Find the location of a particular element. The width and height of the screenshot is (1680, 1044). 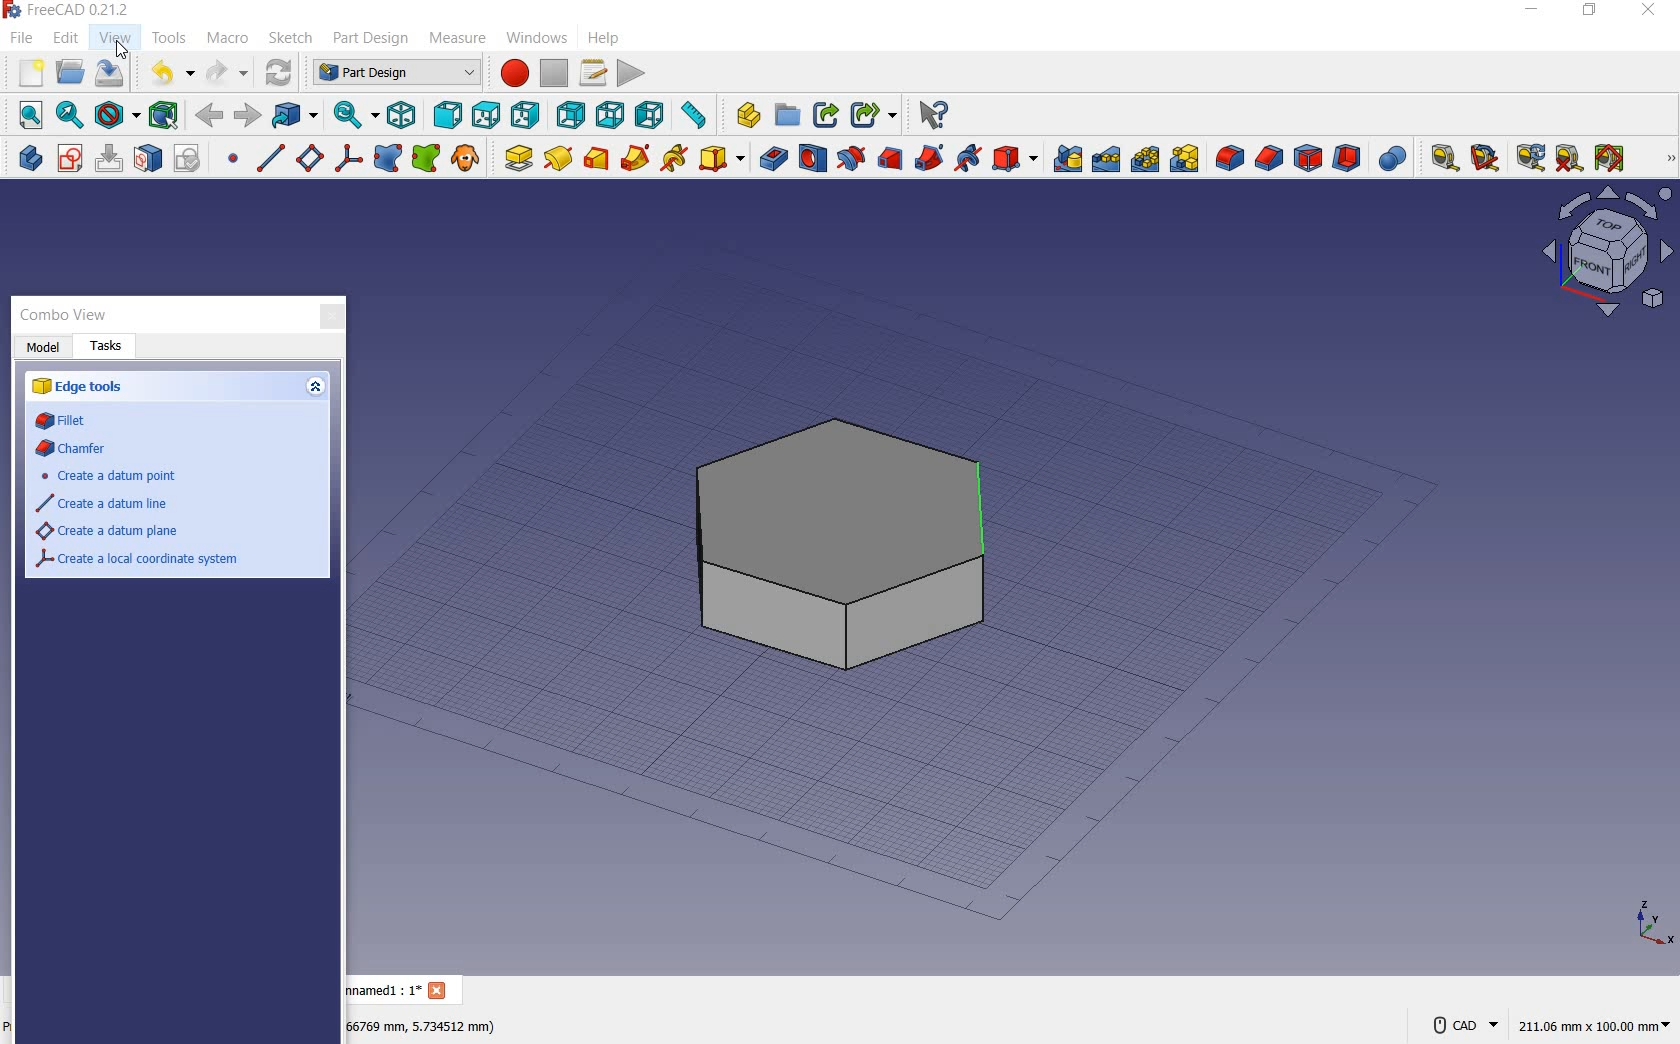

create a datum line is located at coordinates (268, 158).